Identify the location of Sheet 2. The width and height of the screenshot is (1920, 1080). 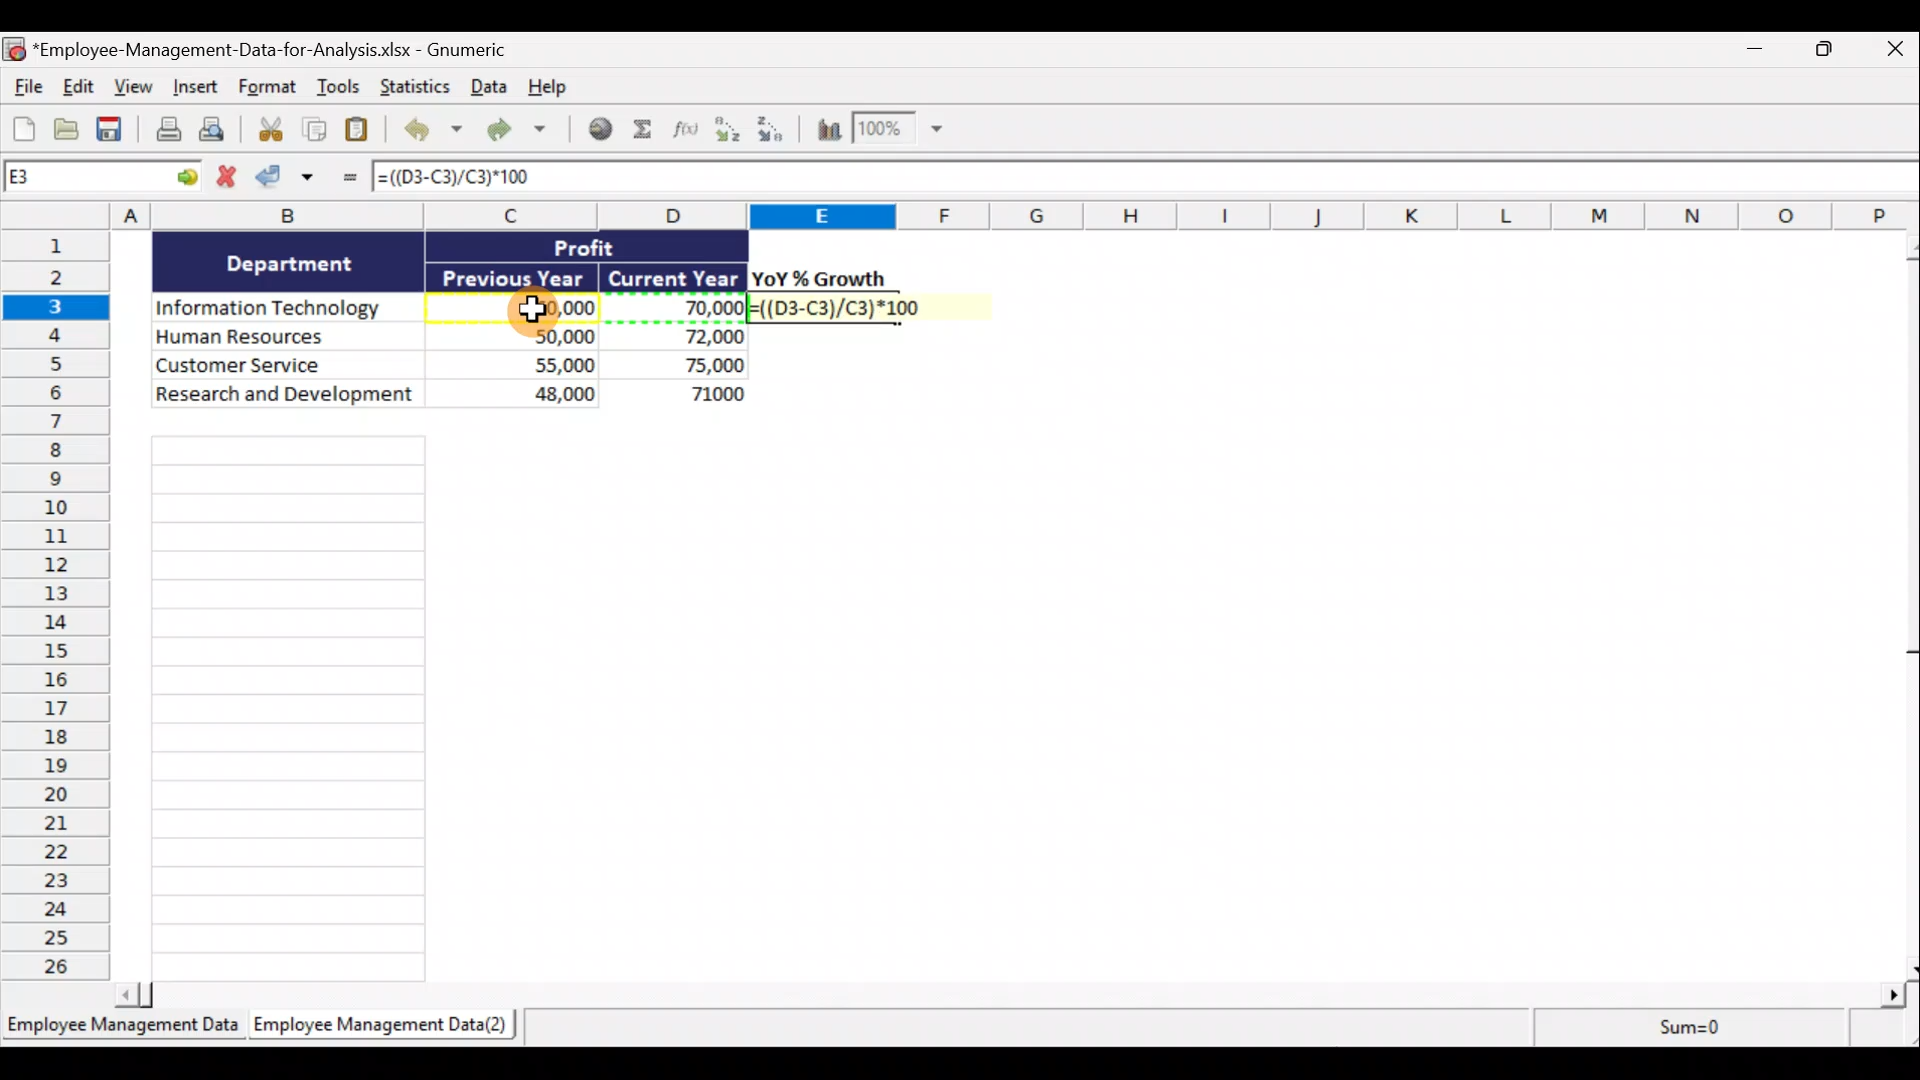
(375, 1026).